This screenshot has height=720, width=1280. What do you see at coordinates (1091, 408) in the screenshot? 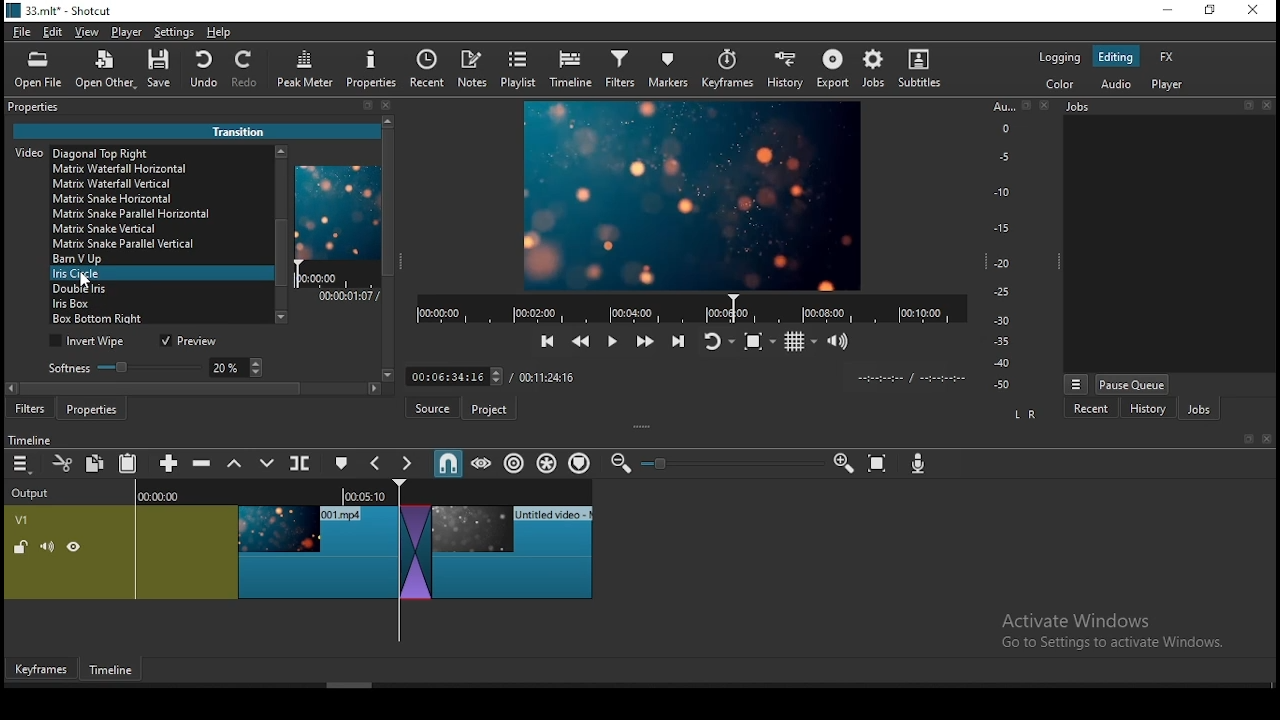
I see `recent` at bounding box center [1091, 408].